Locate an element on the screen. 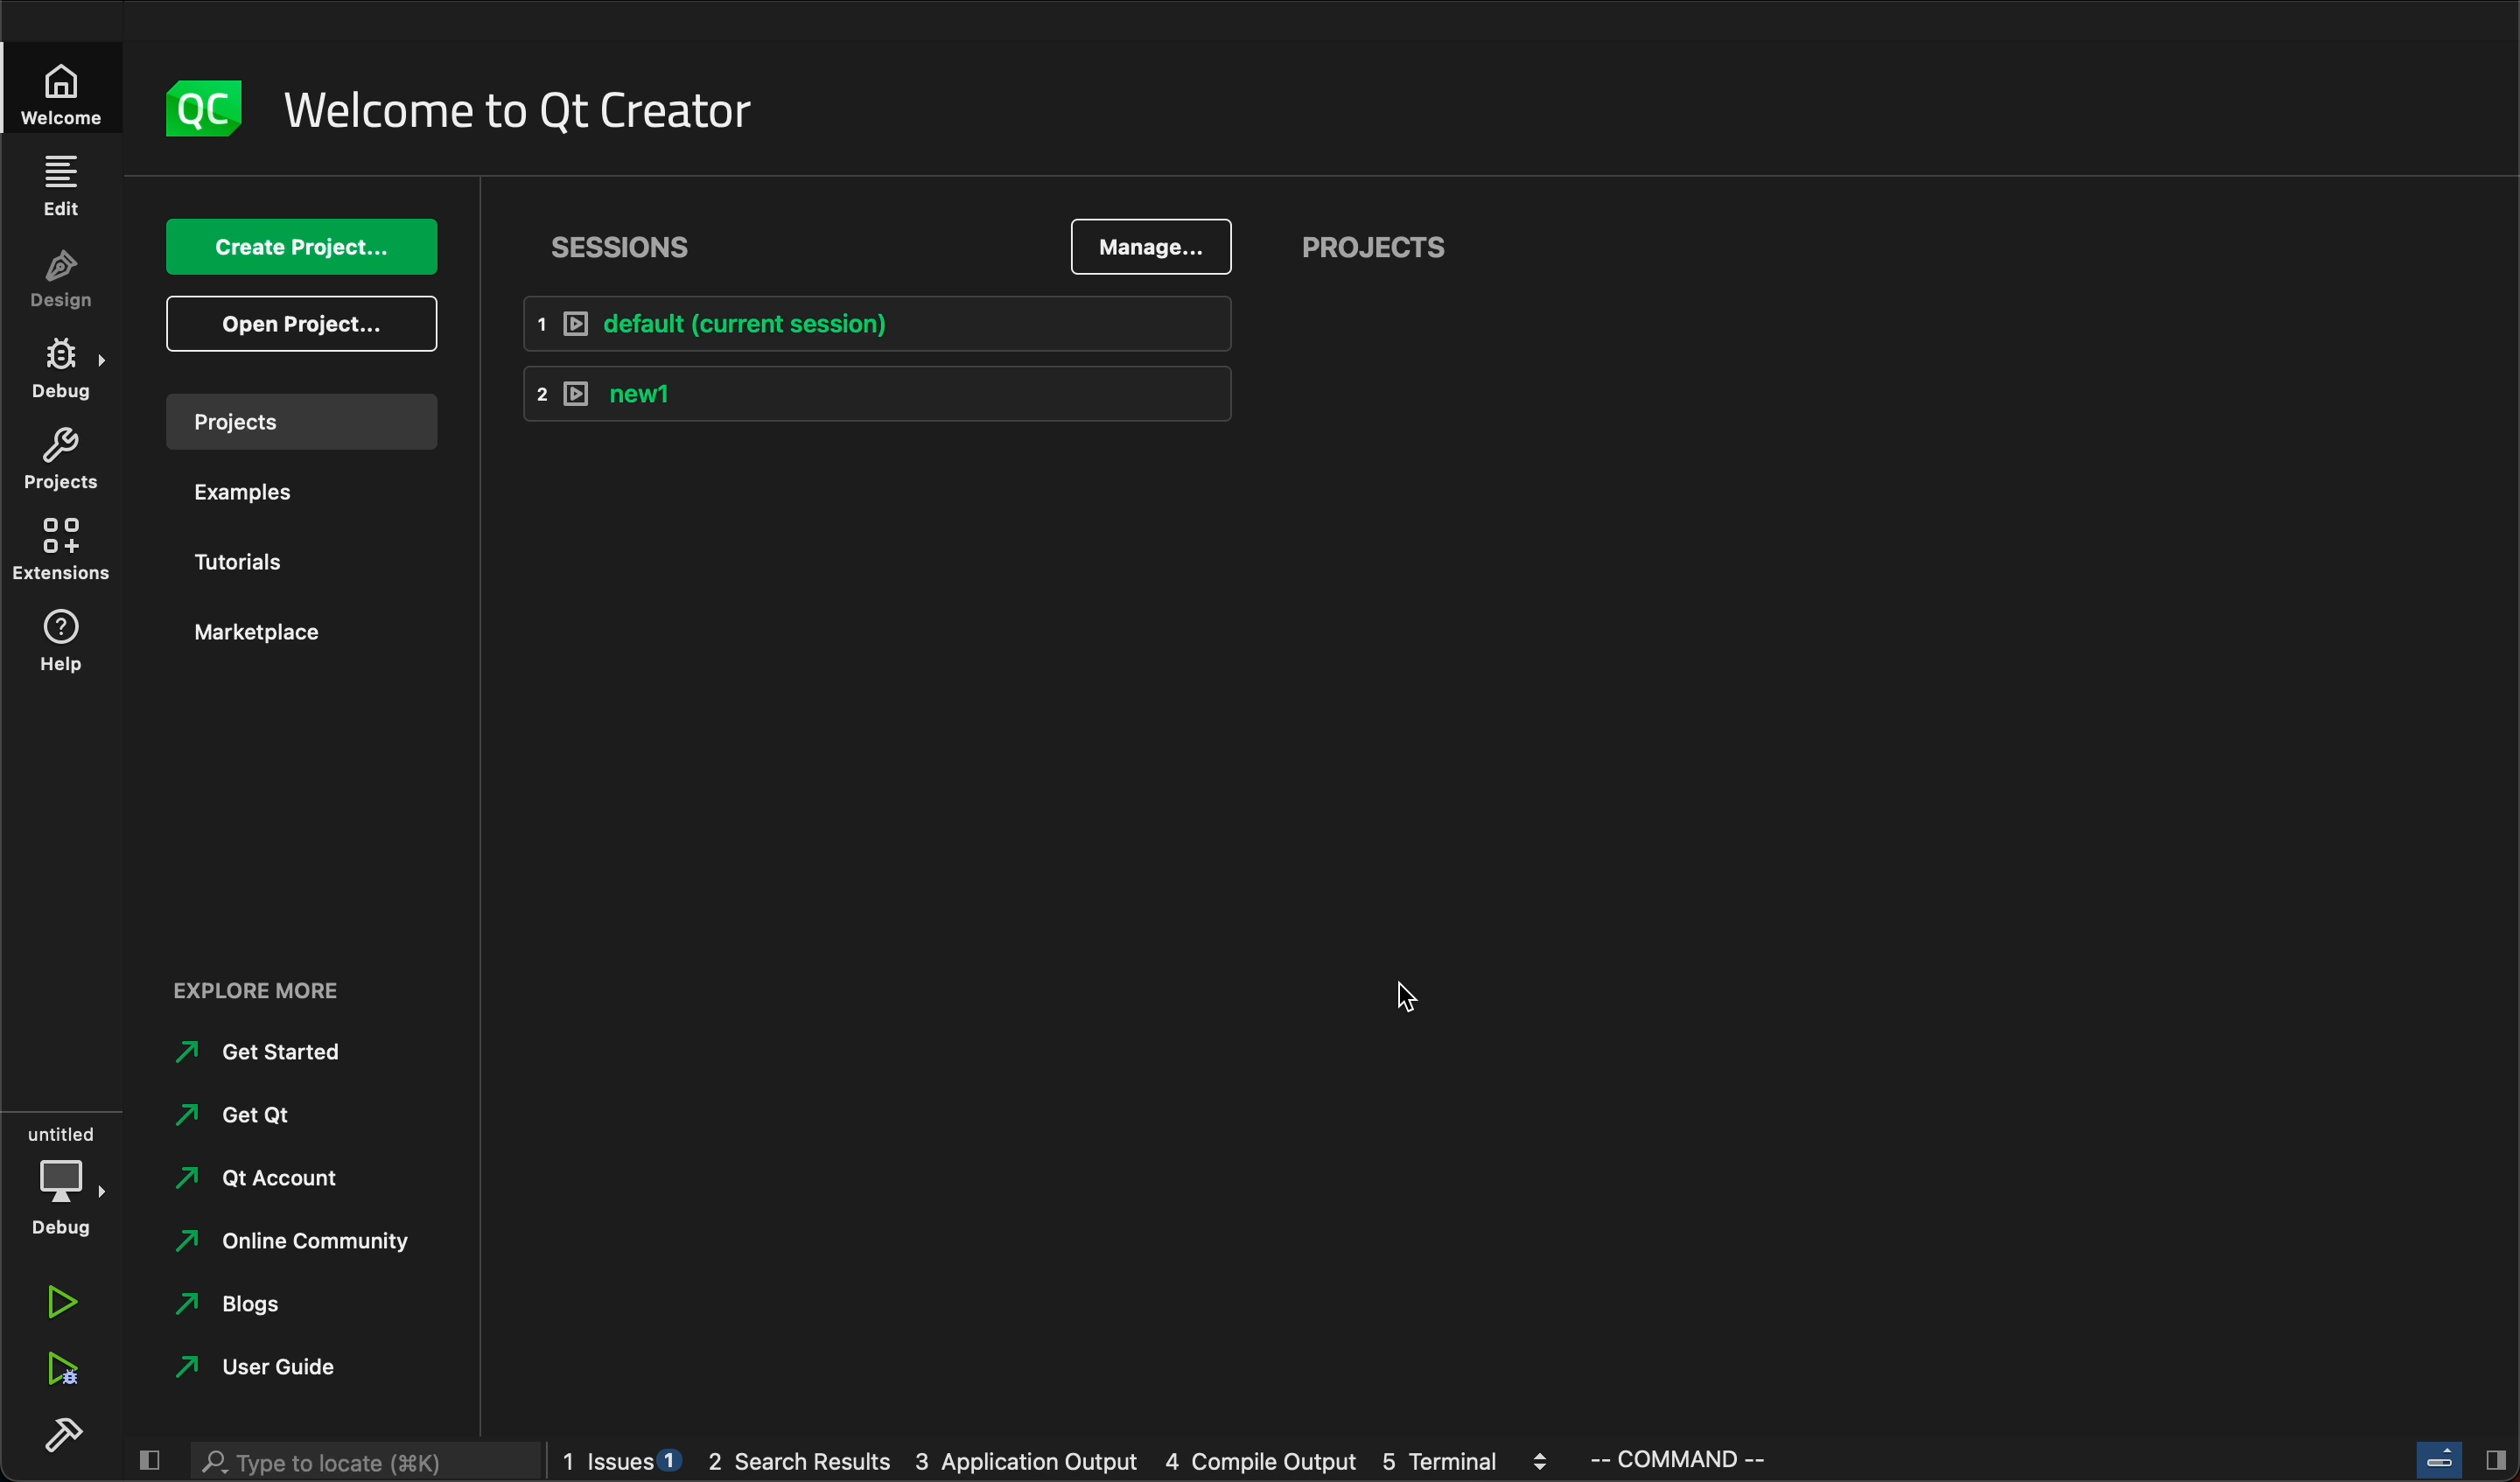 The height and width of the screenshot is (1482, 2520). command is located at coordinates (1700, 1460).